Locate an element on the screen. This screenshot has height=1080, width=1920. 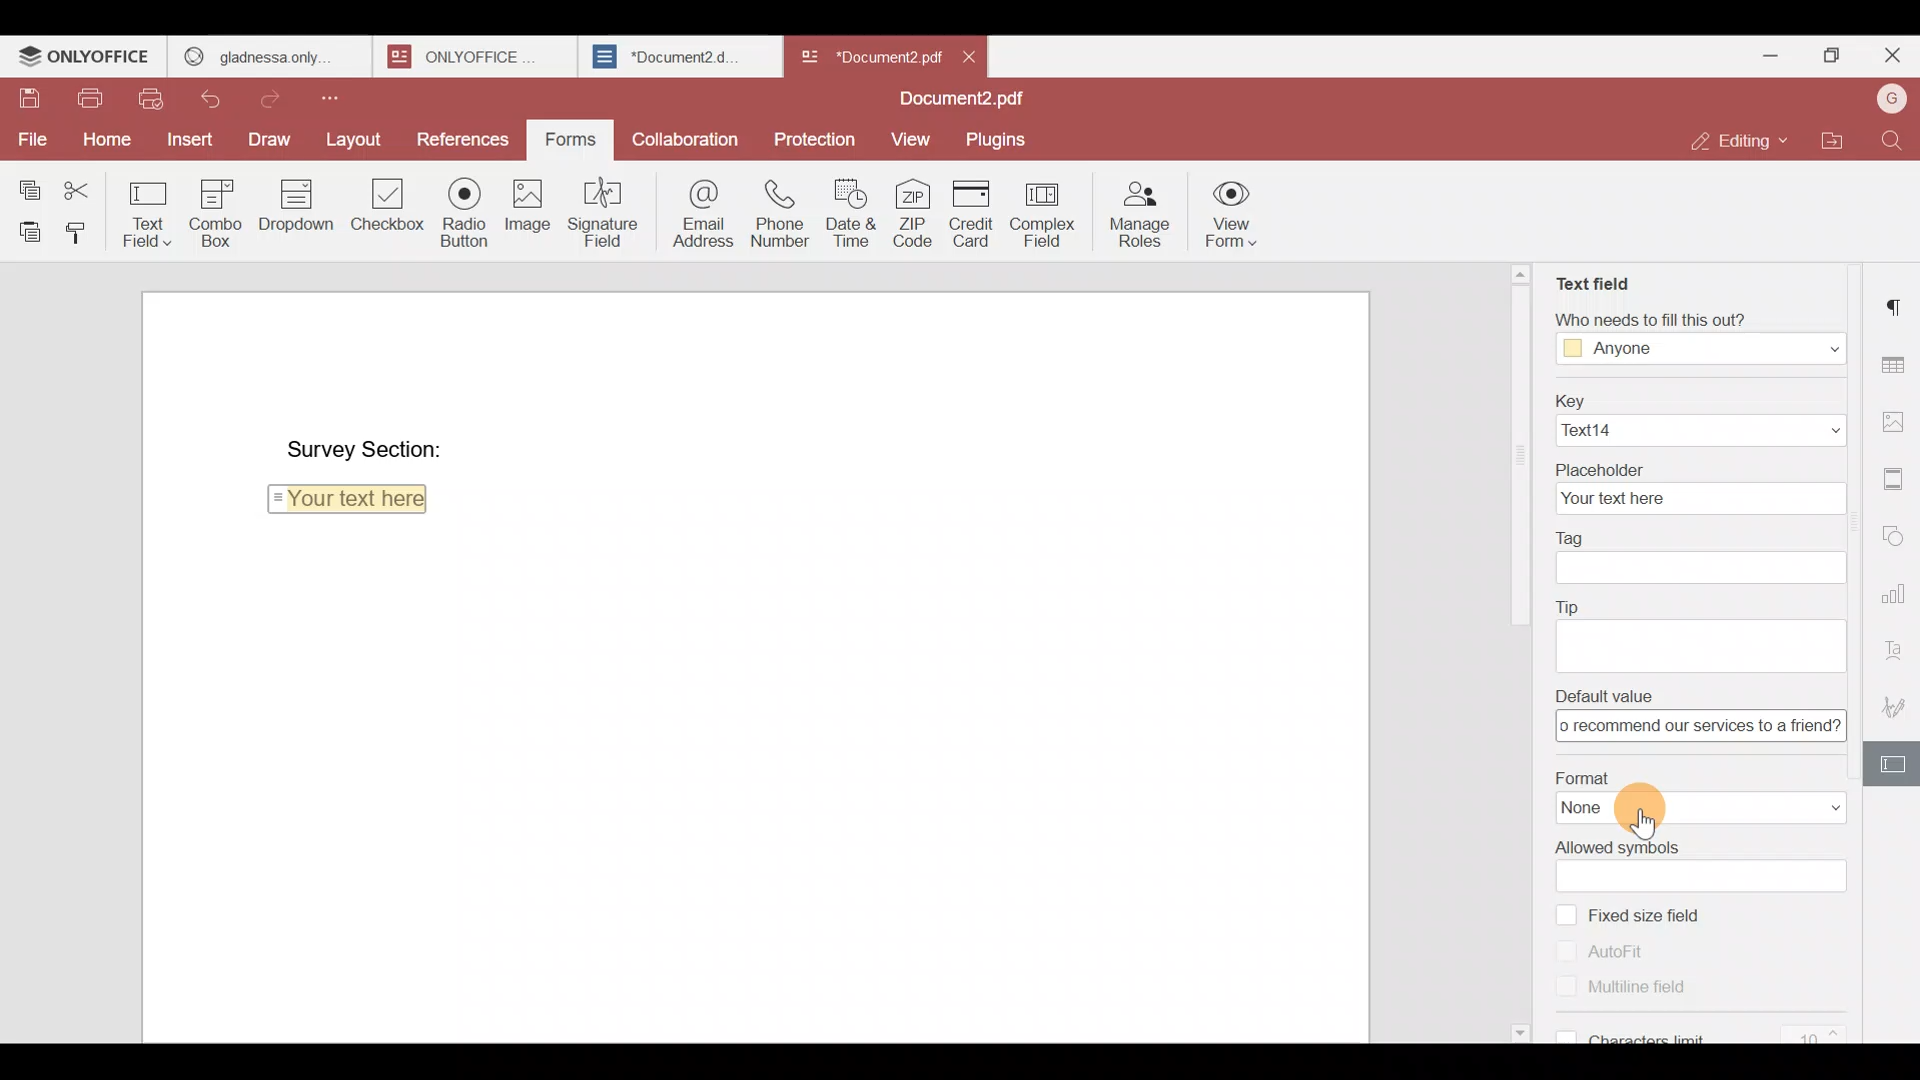
Copy style is located at coordinates (78, 228).